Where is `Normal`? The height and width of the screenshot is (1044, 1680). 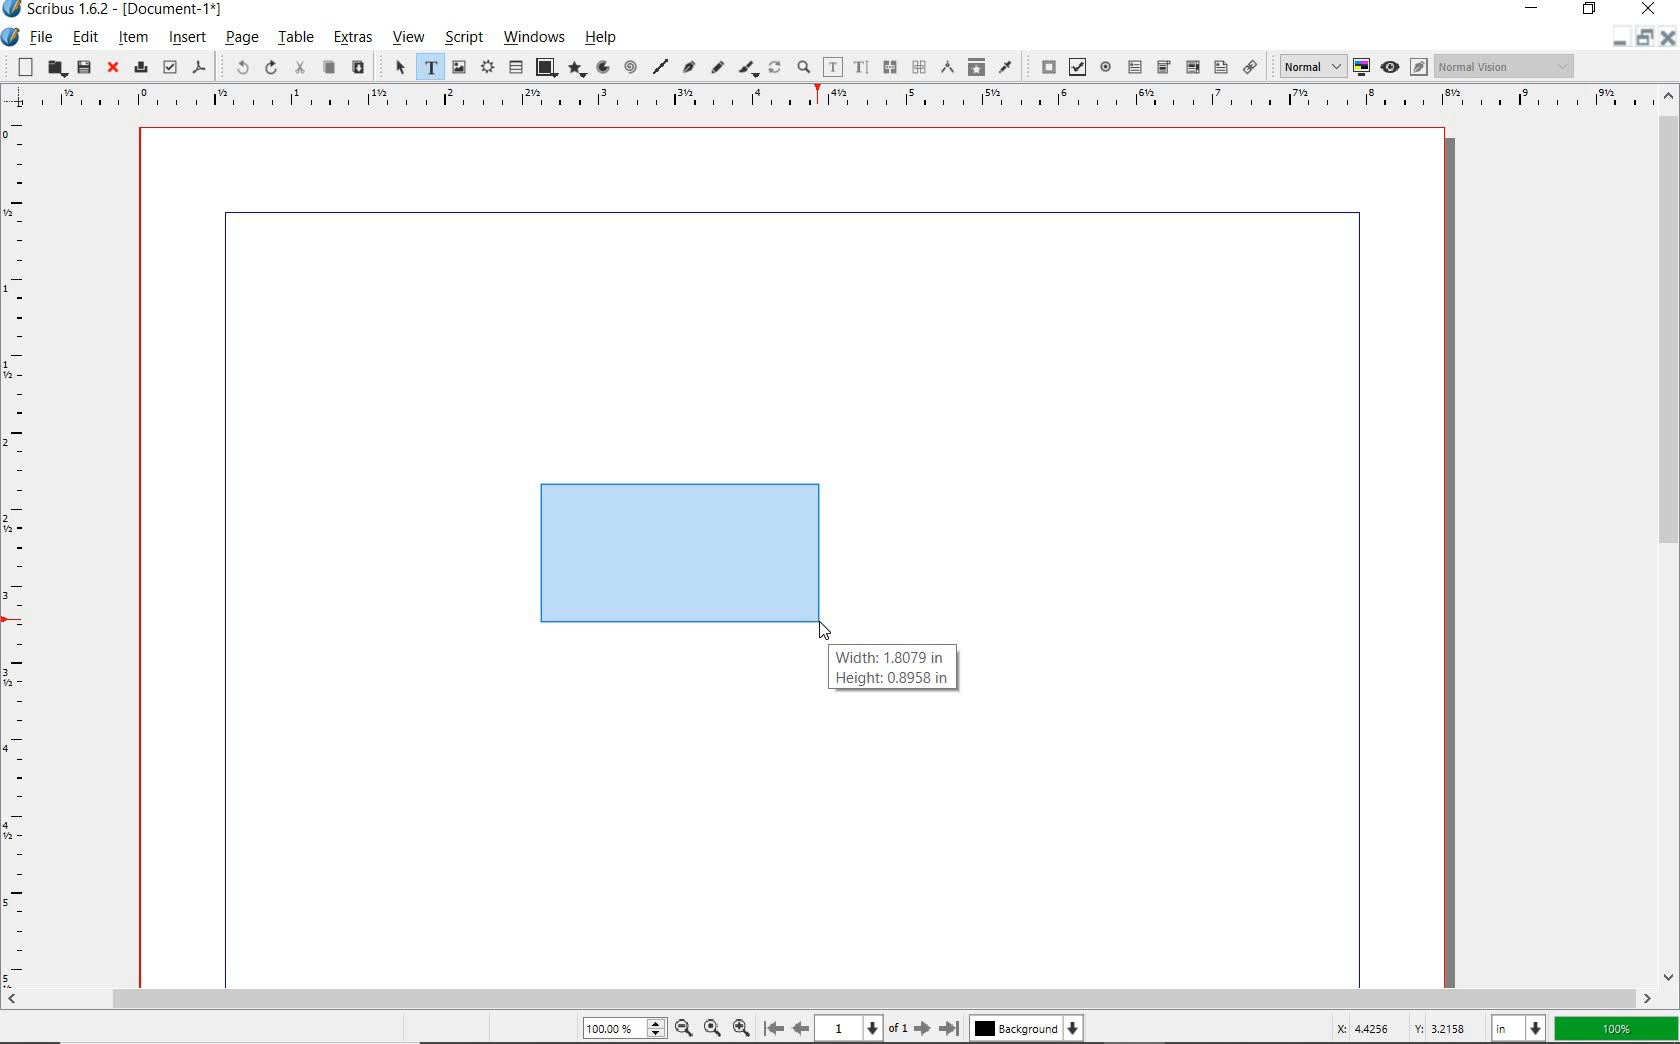
Normal is located at coordinates (1311, 66).